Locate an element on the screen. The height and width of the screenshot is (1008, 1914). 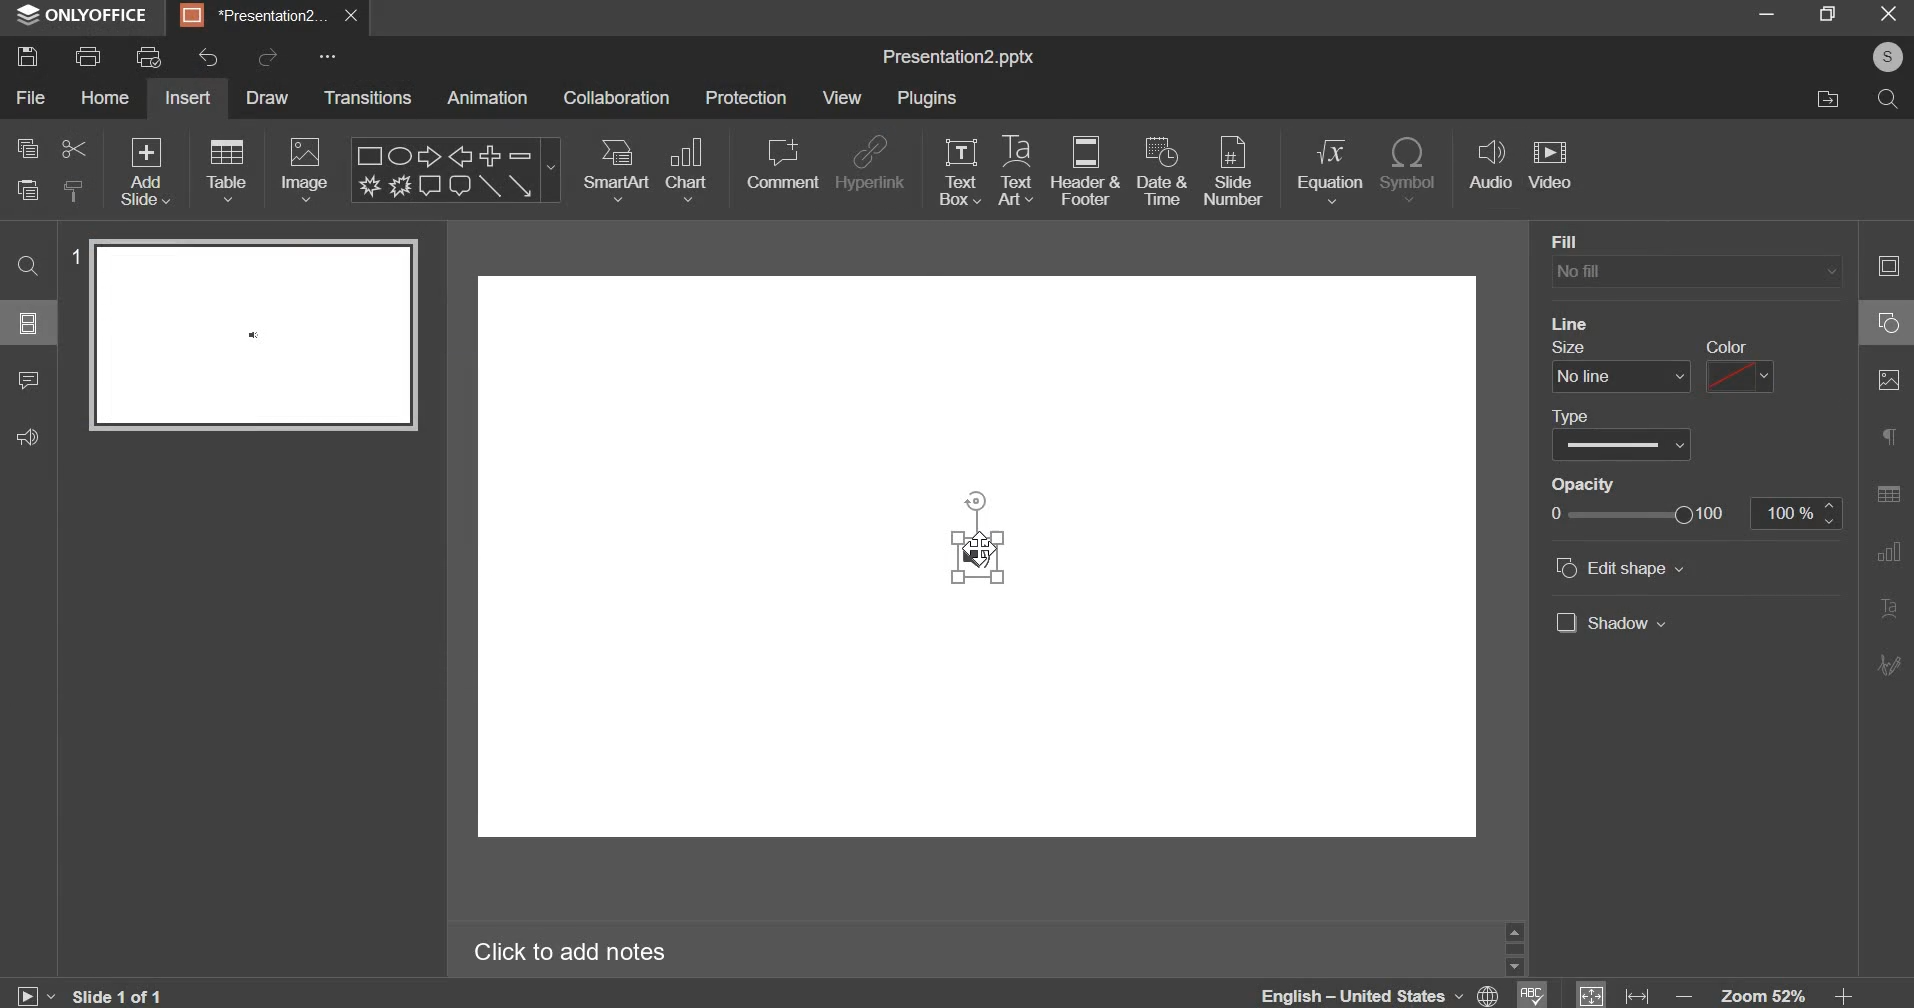
chart is located at coordinates (687, 170).